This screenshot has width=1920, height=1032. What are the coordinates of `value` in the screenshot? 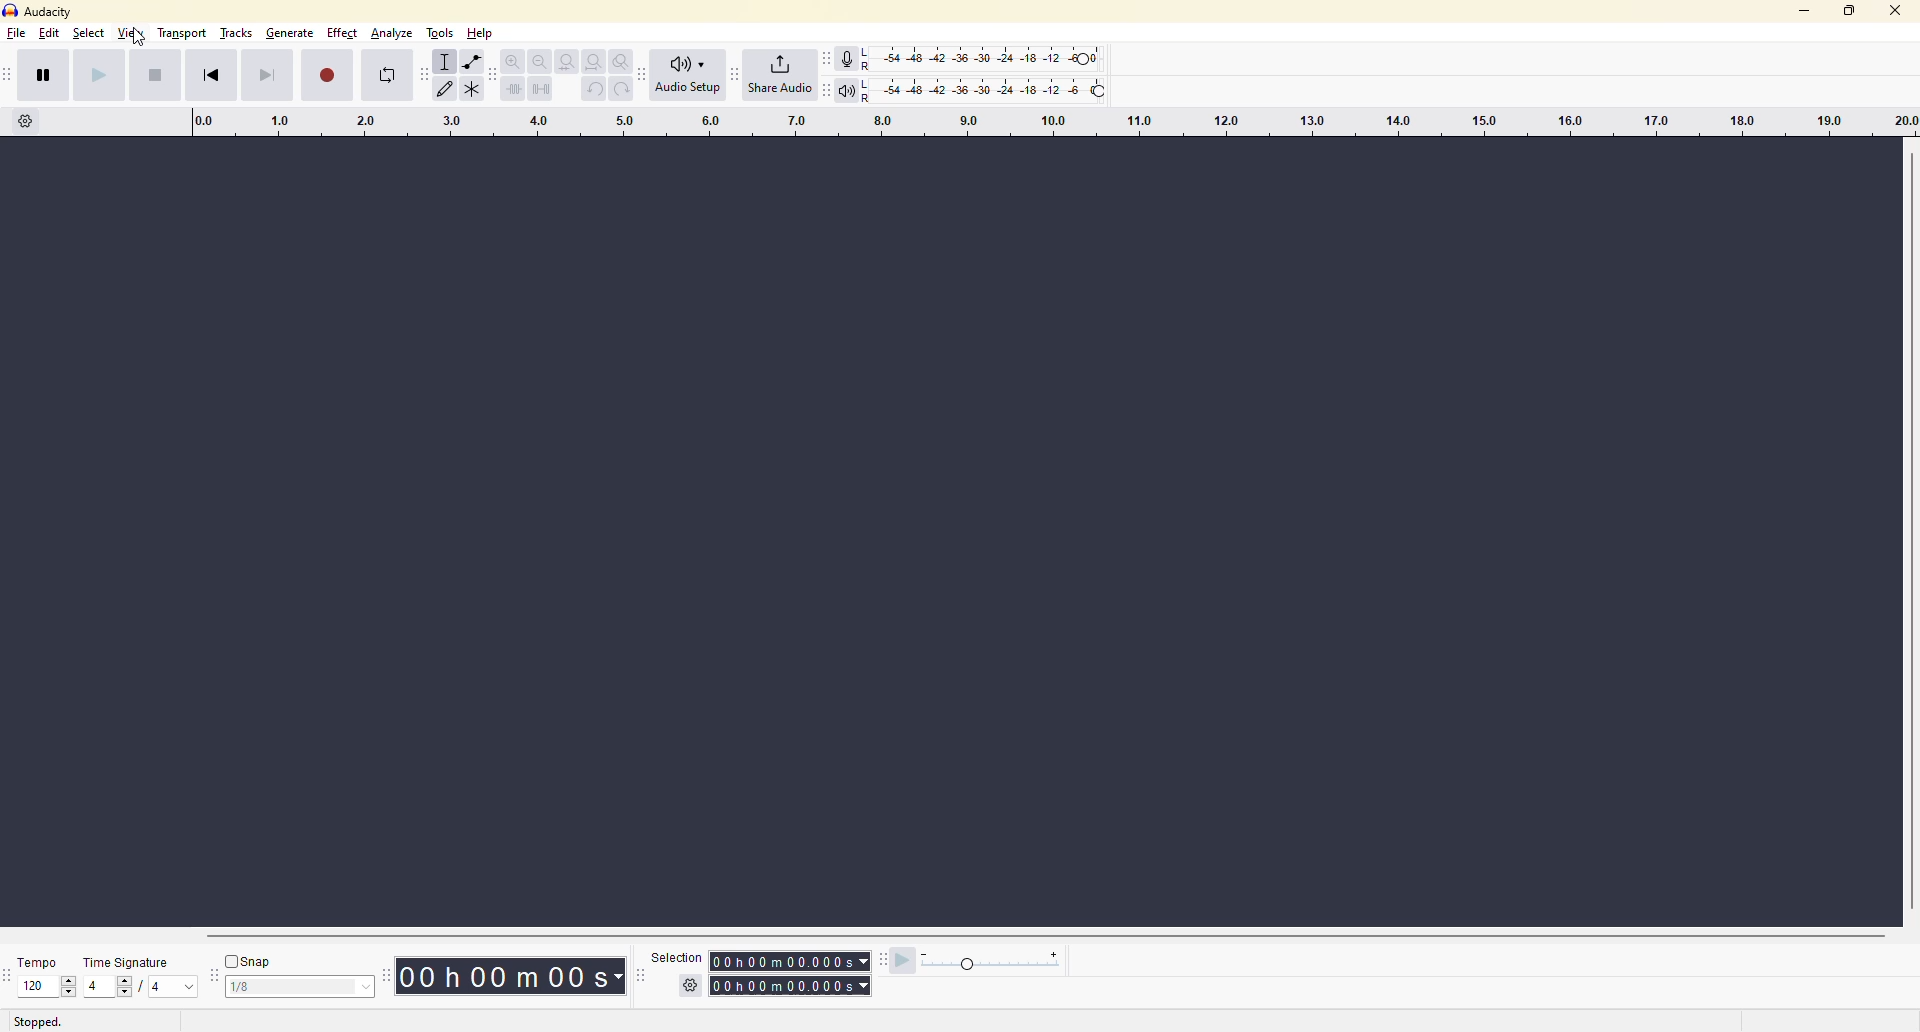 It's located at (43, 988).